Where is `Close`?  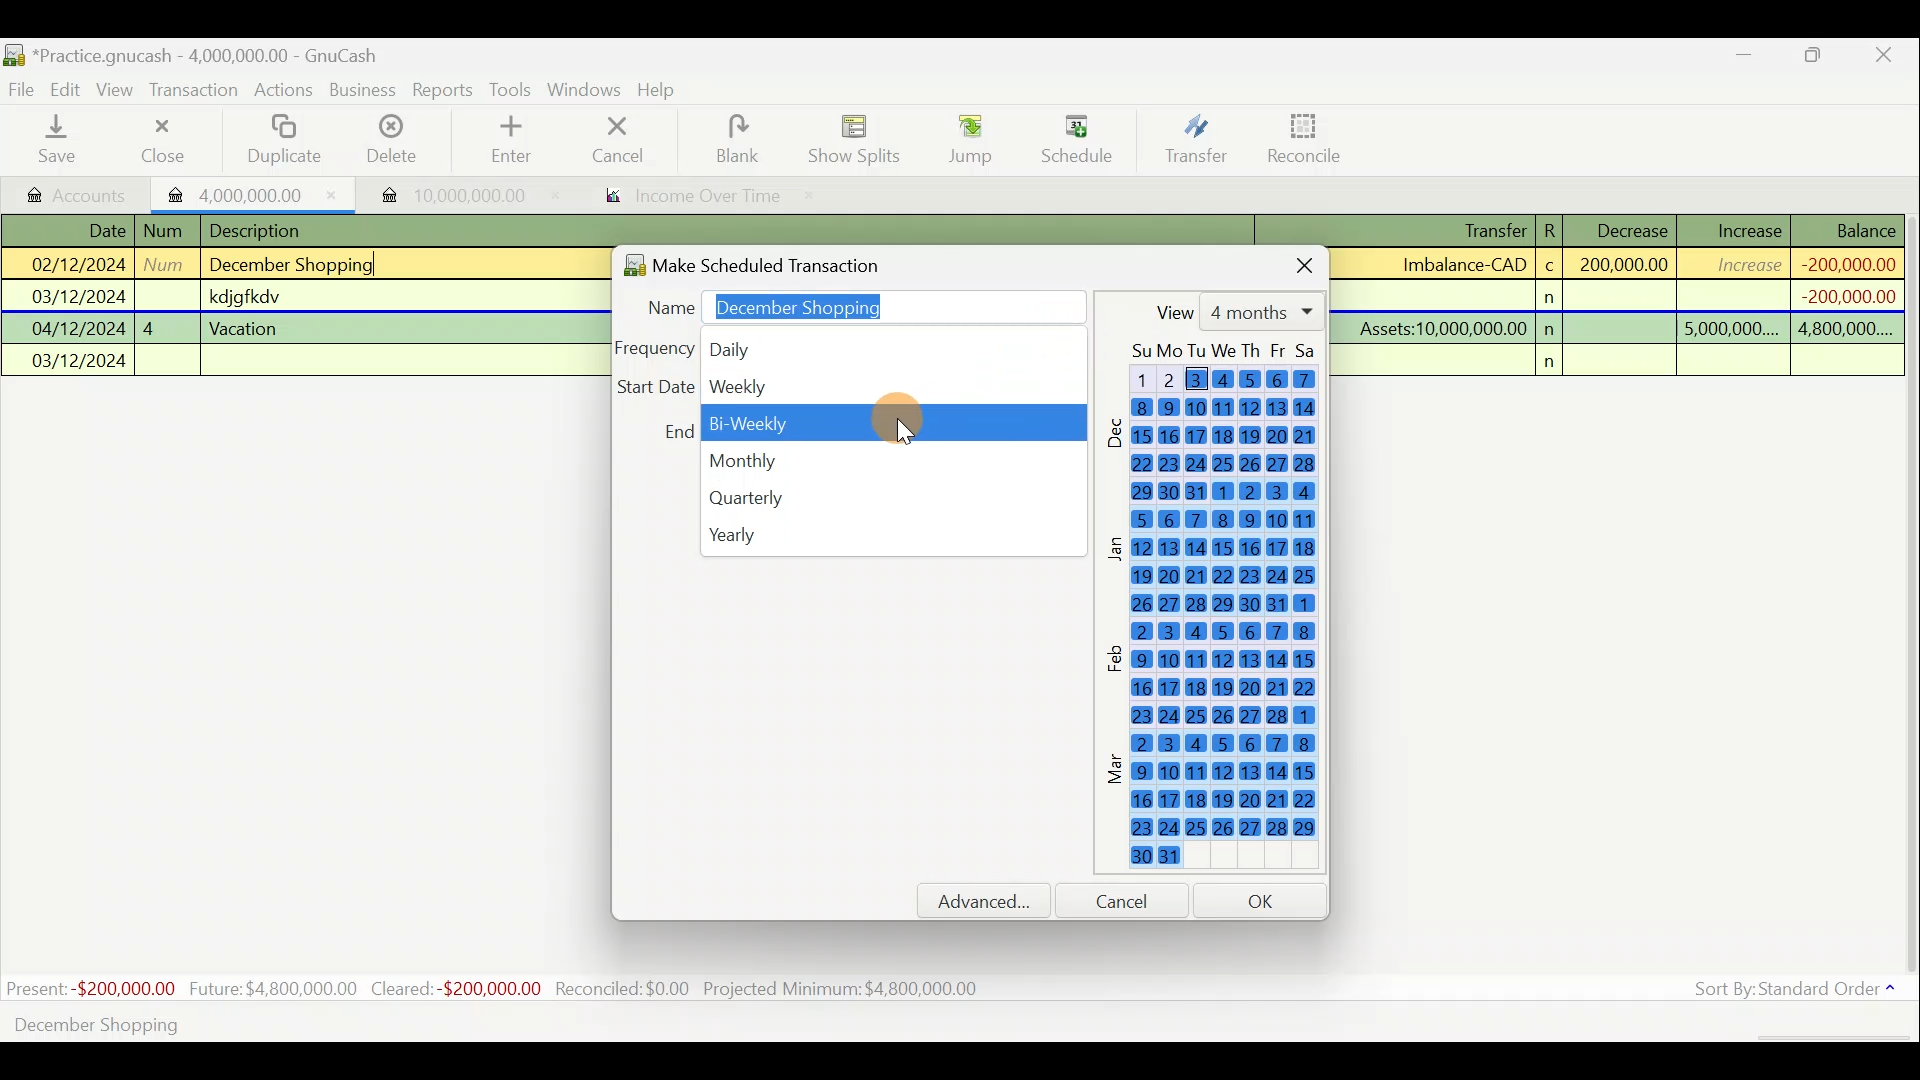 Close is located at coordinates (1288, 262).